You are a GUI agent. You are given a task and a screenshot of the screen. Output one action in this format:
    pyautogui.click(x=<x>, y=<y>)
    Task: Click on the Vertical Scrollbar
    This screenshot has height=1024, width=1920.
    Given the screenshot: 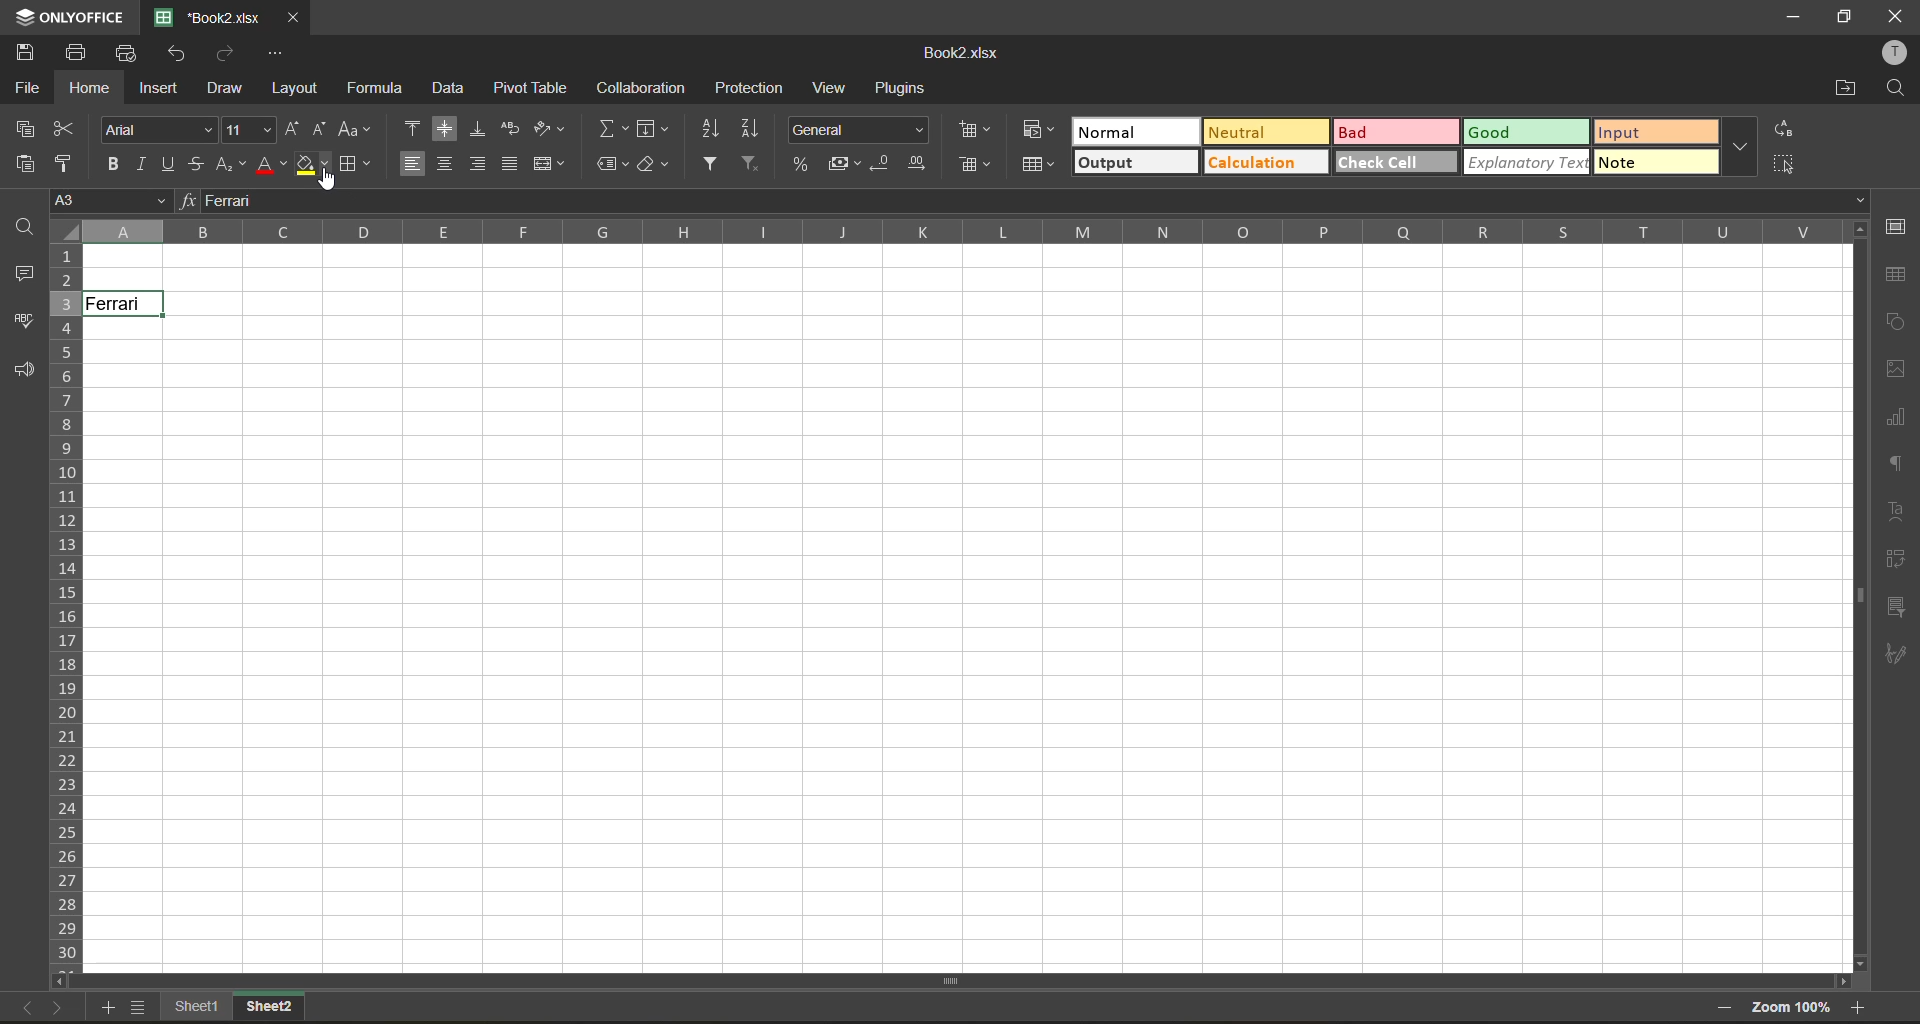 What is the action you would take?
    pyautogui.click(x=1856, y=596)
    